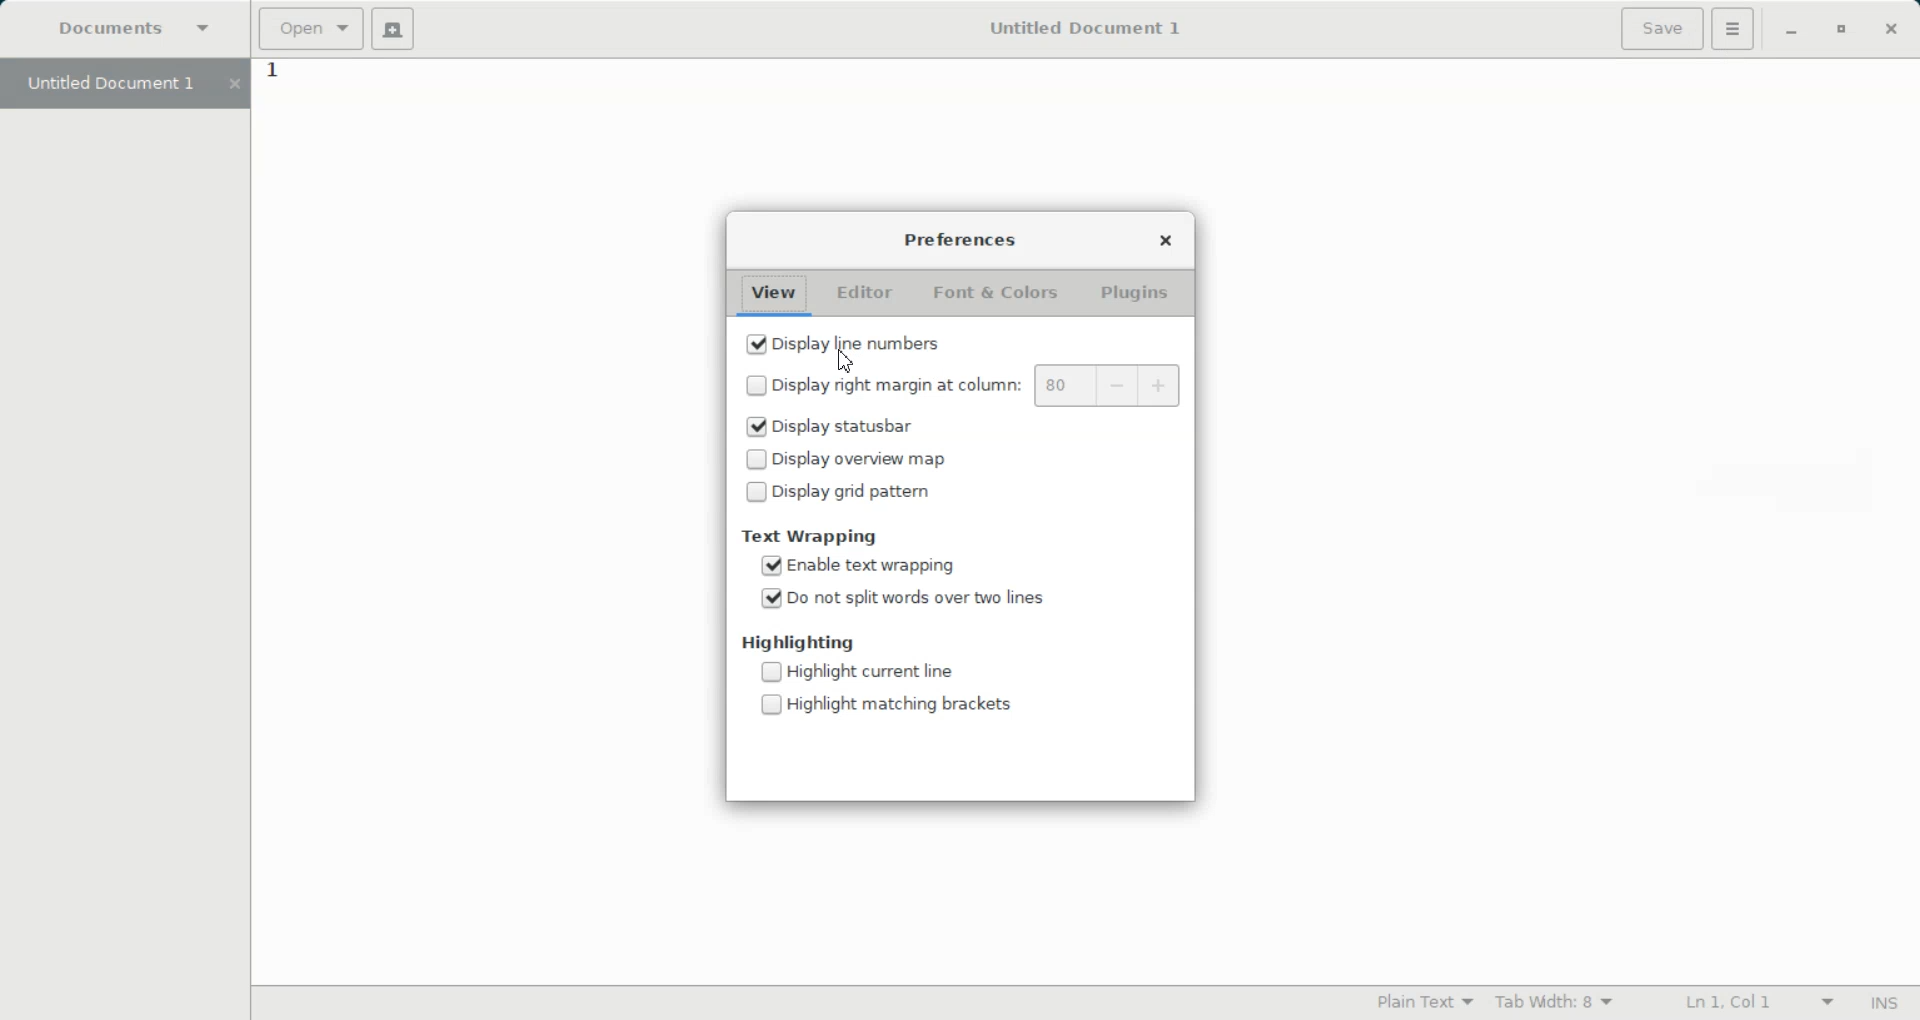  I want to click on Font & Colors, so click(994, 295).